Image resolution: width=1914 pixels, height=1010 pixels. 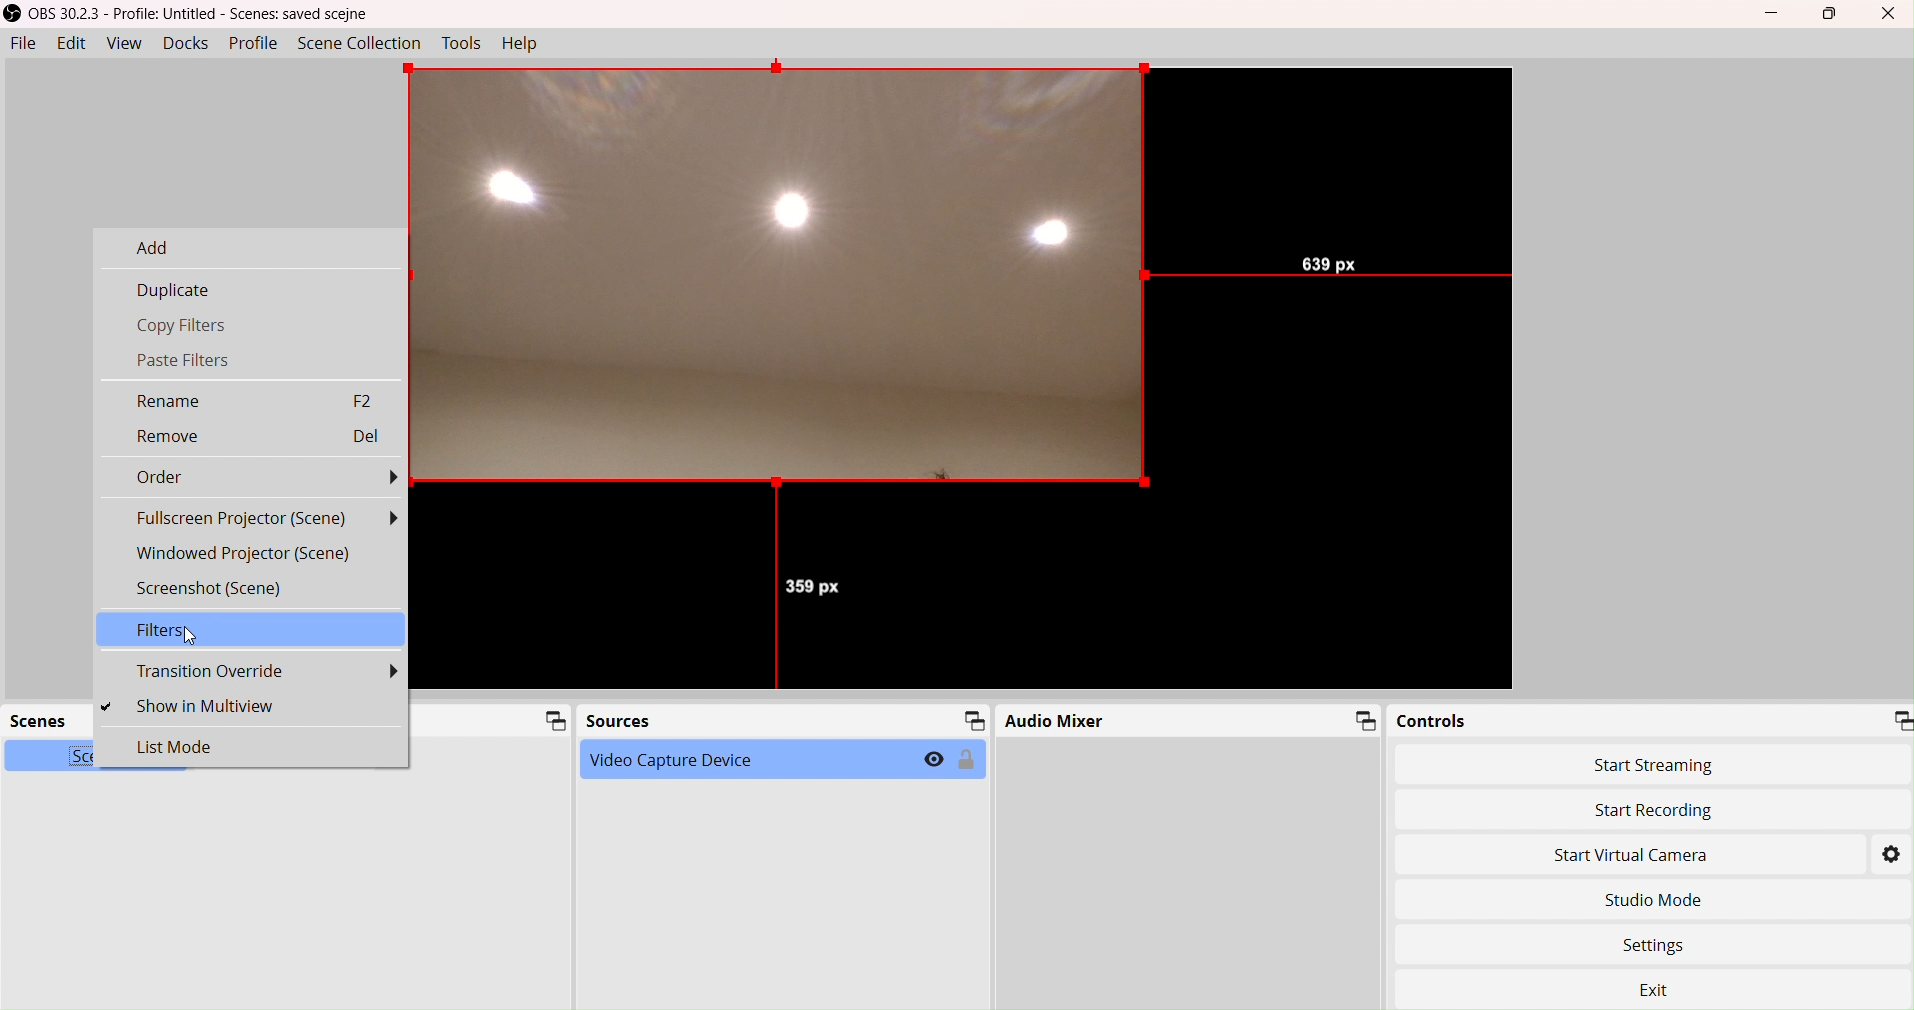 What do you see at coordinates (228, 14) in the screenshot?
I see `` at bounding box center [228, 14].